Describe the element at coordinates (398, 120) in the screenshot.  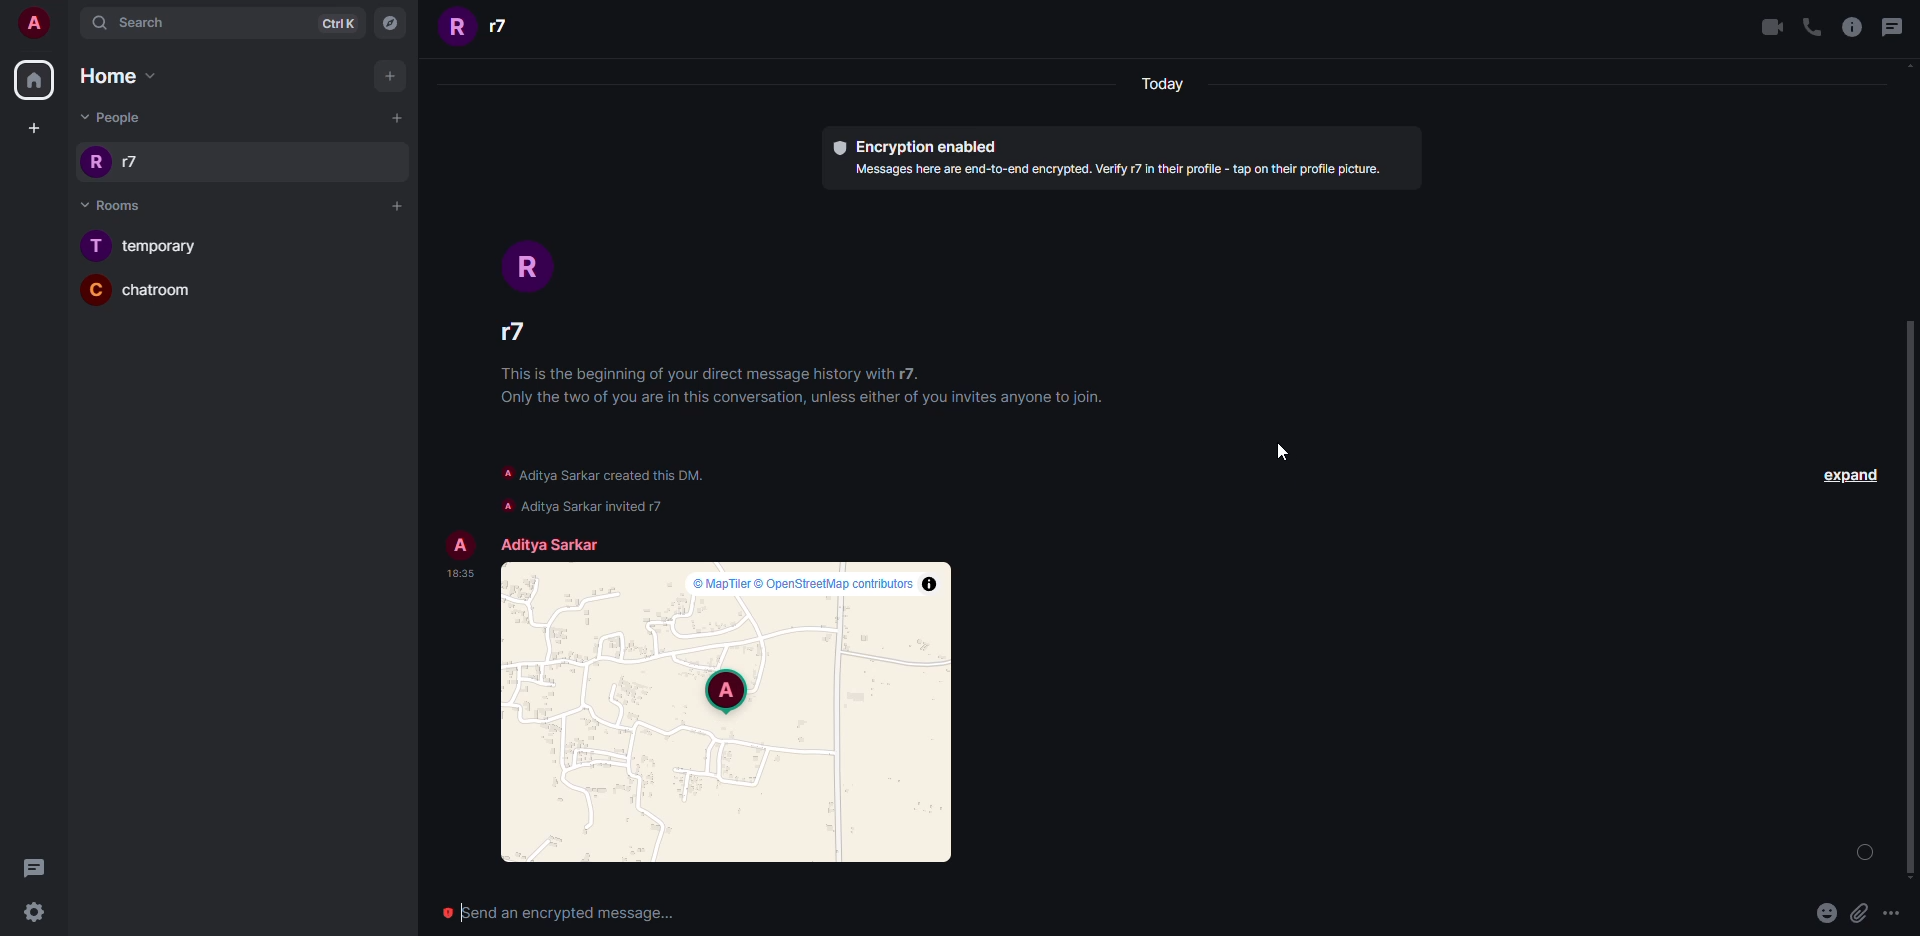
I see `Add people` at that location.